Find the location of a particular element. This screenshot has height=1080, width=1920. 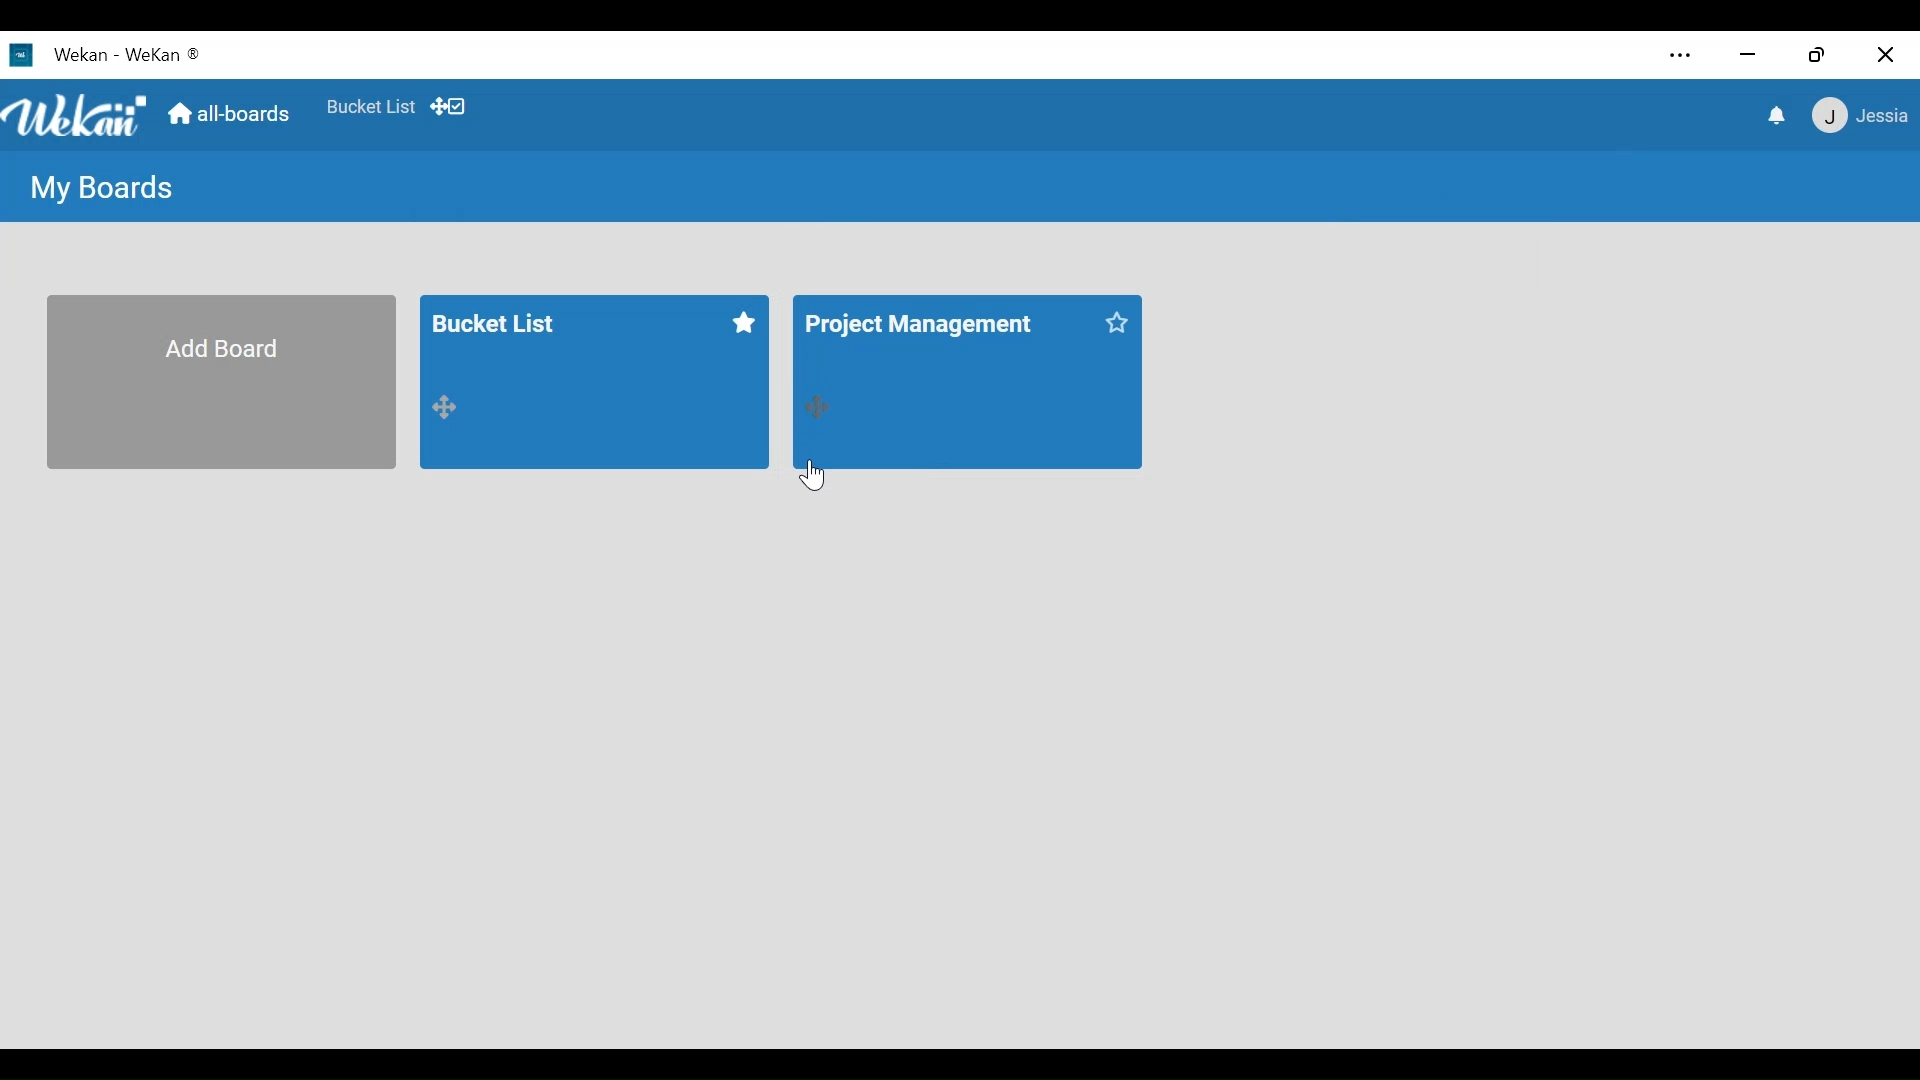

Text is located at coordinates (128, 56).